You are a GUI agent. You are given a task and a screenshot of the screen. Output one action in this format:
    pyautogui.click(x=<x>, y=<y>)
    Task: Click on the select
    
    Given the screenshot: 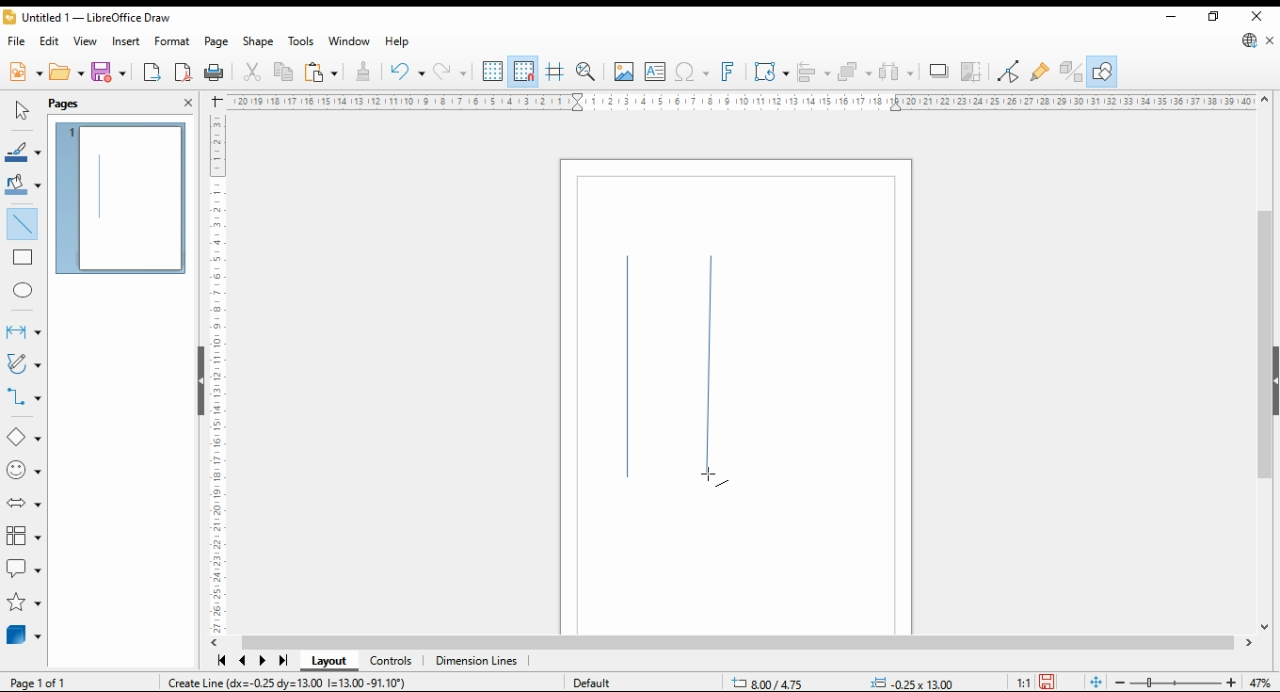 What is the action you would take?
    pyautogui.click(x=22, y=110)
    